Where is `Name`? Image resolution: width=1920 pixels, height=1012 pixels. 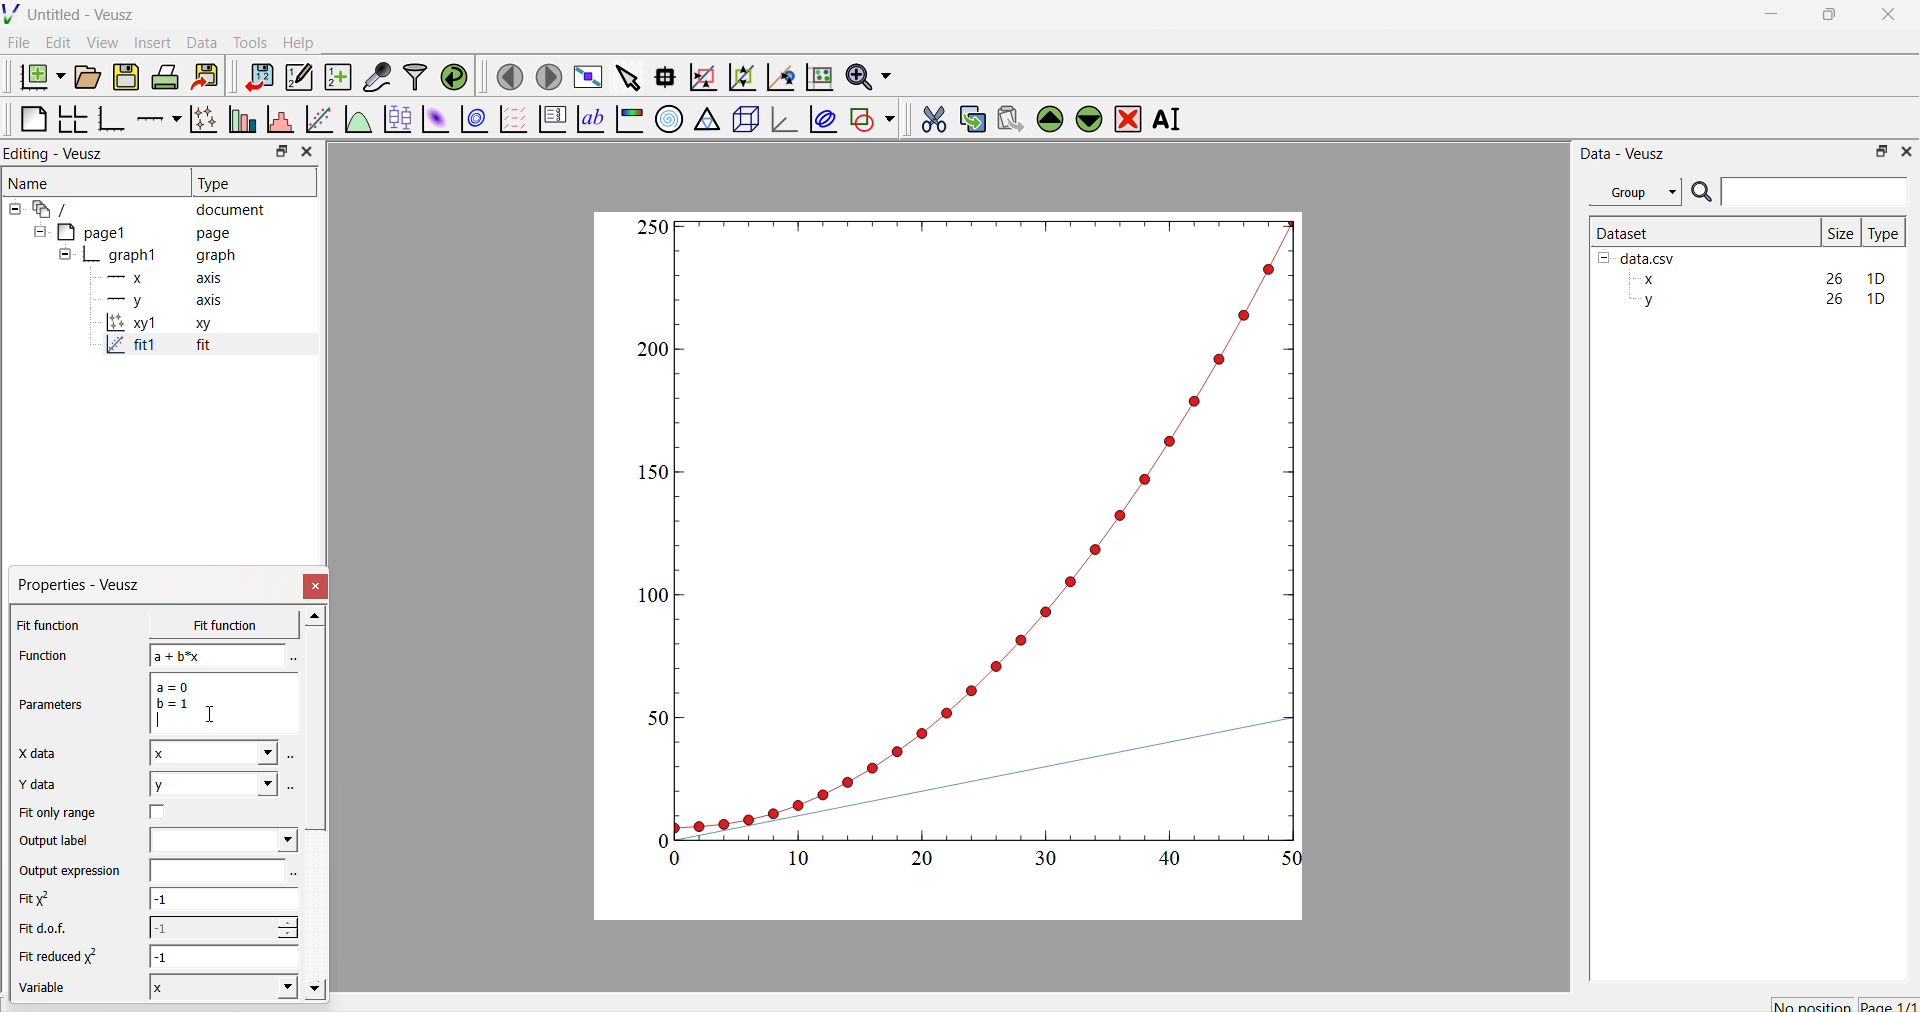 Name is located at coordinates (31, 181).